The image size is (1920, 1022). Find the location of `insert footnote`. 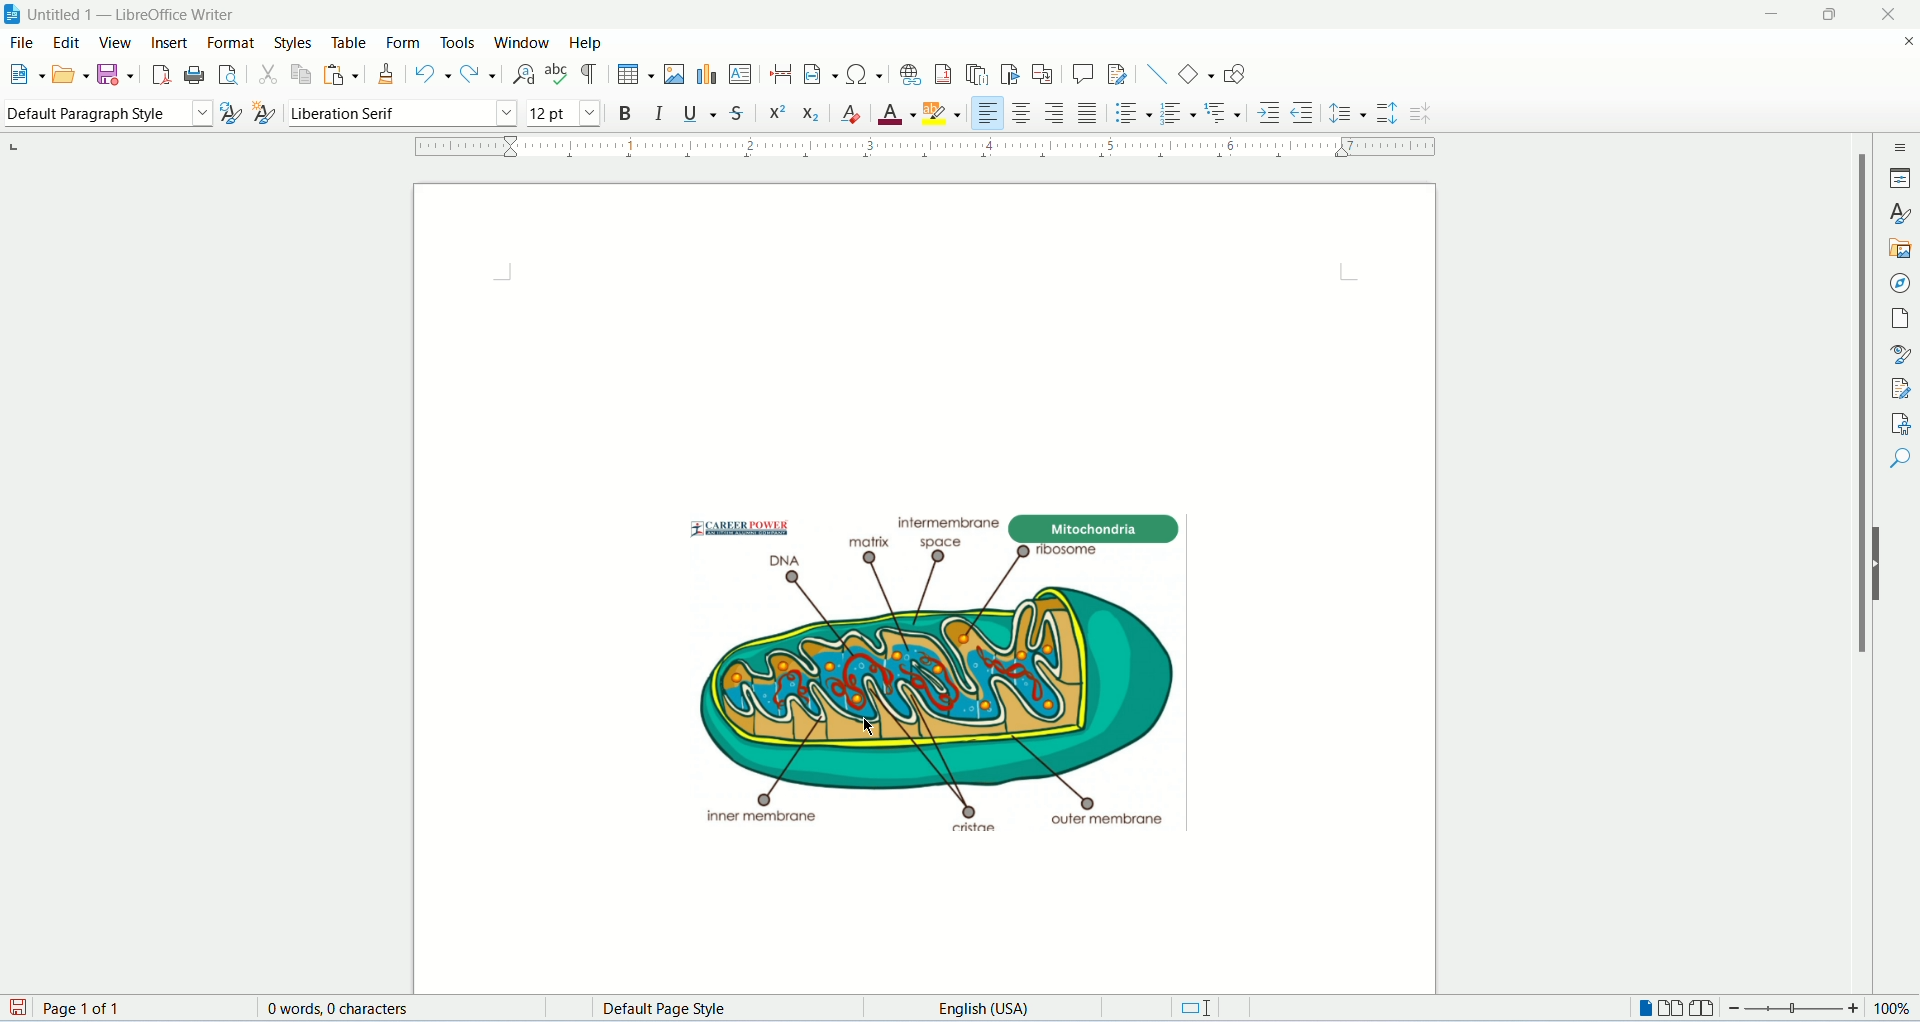

insert footnote is located at coordinates (945, 73).